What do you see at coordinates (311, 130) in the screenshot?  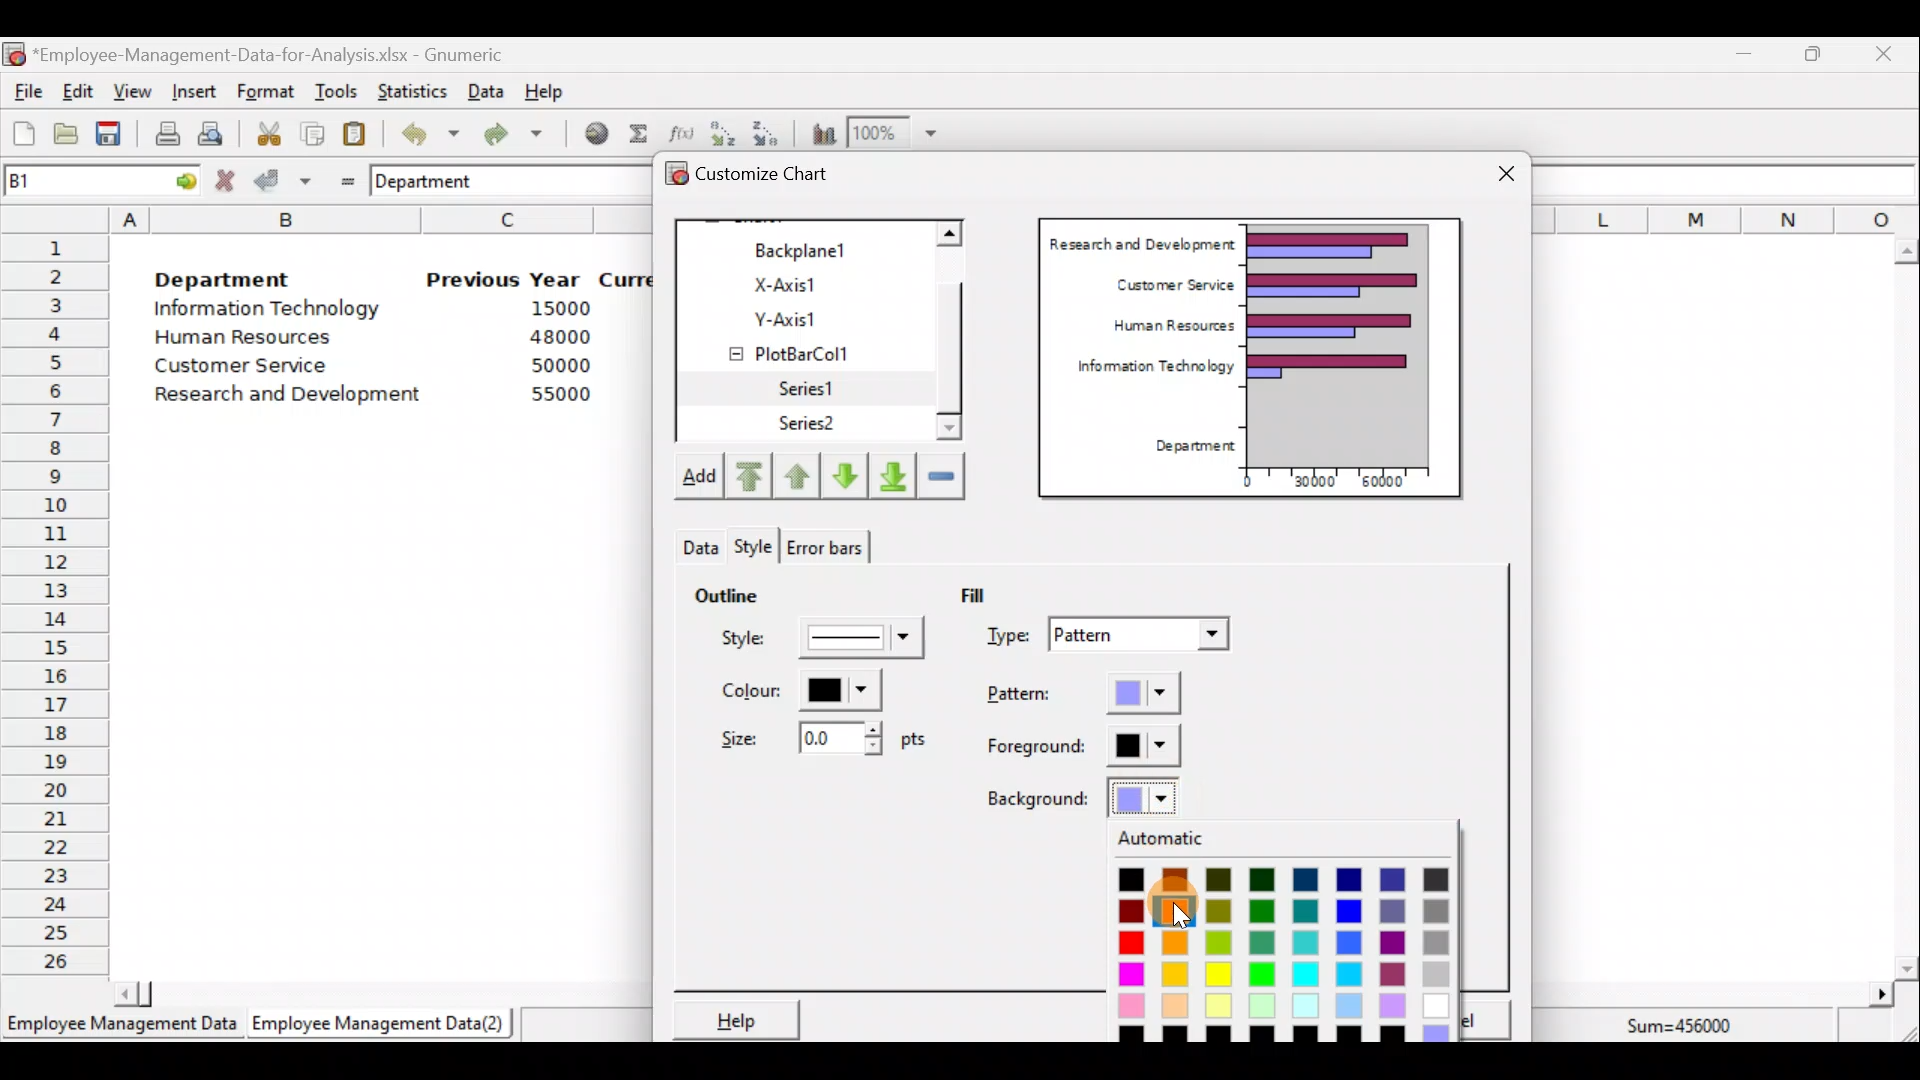 I see `Copy the selection` at bounding box center [311, 130].